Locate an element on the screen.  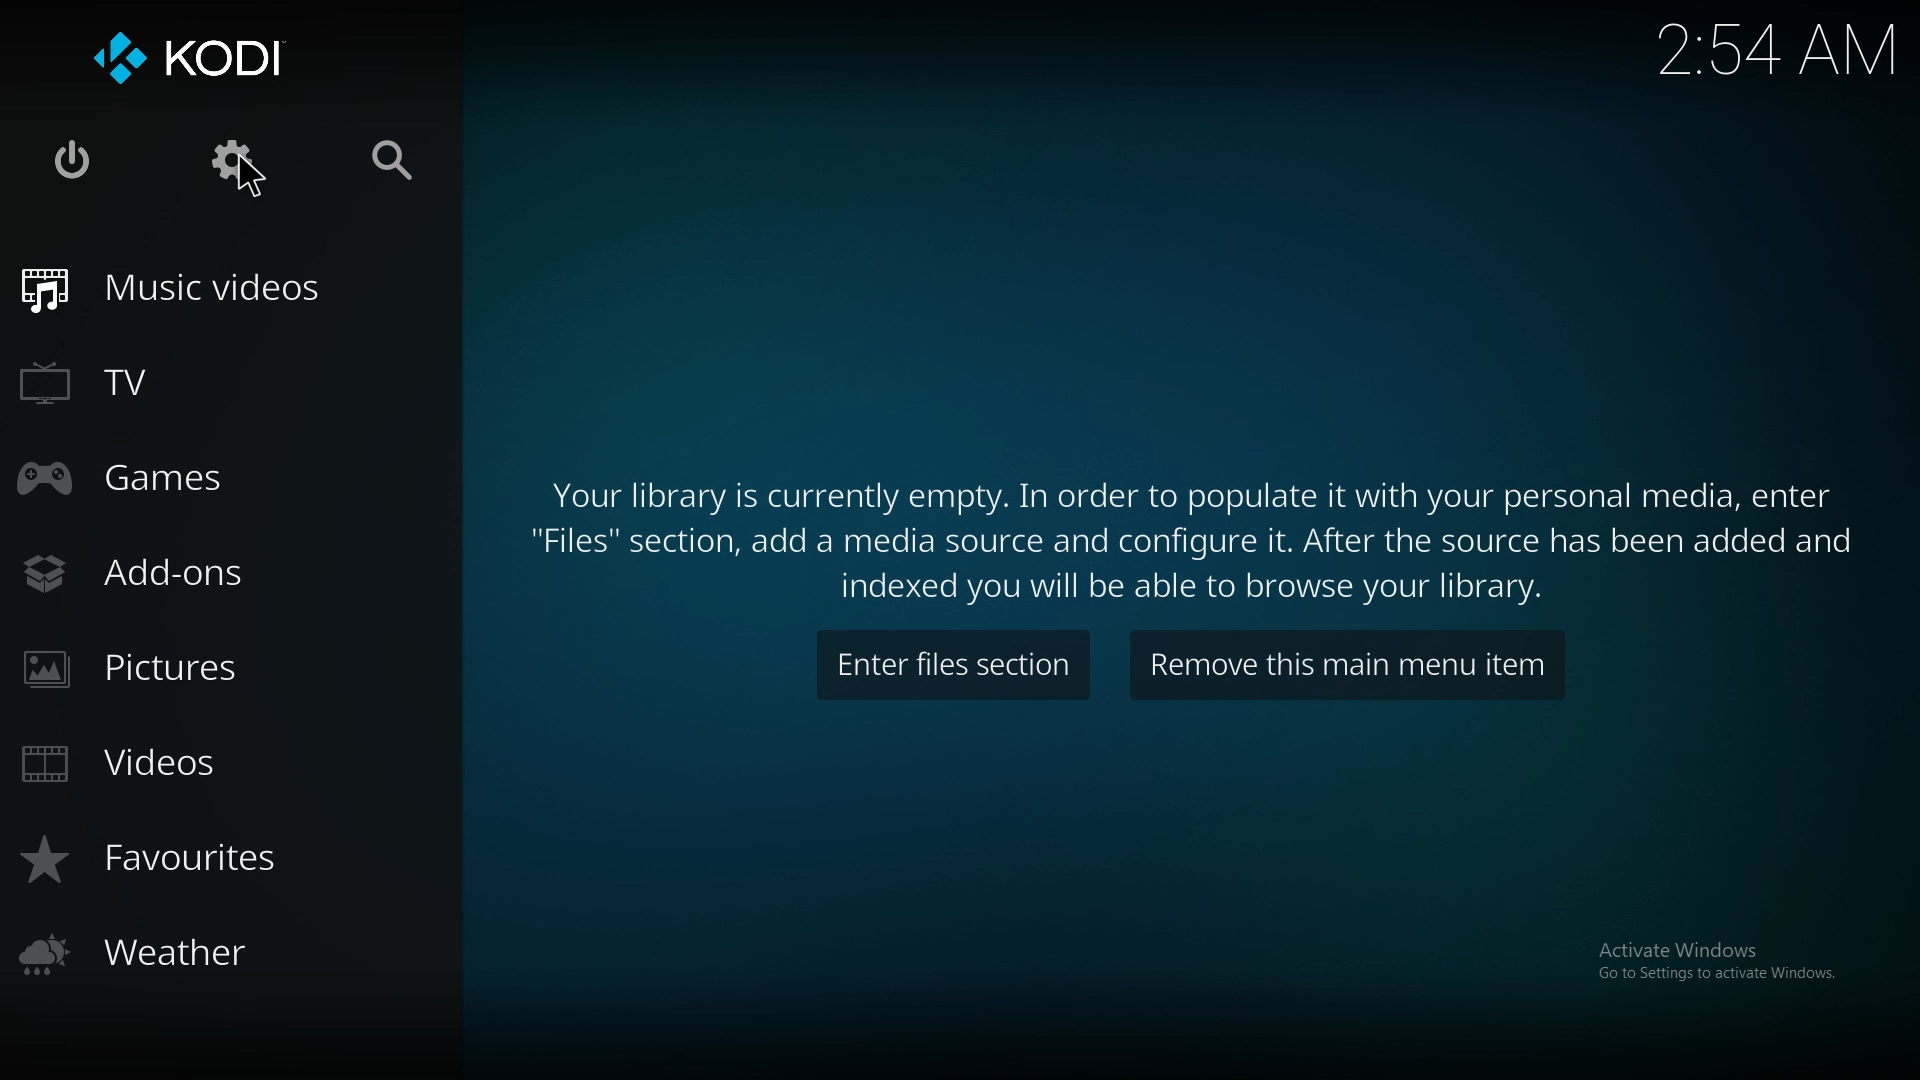
search is located at coordinates (390, 164).